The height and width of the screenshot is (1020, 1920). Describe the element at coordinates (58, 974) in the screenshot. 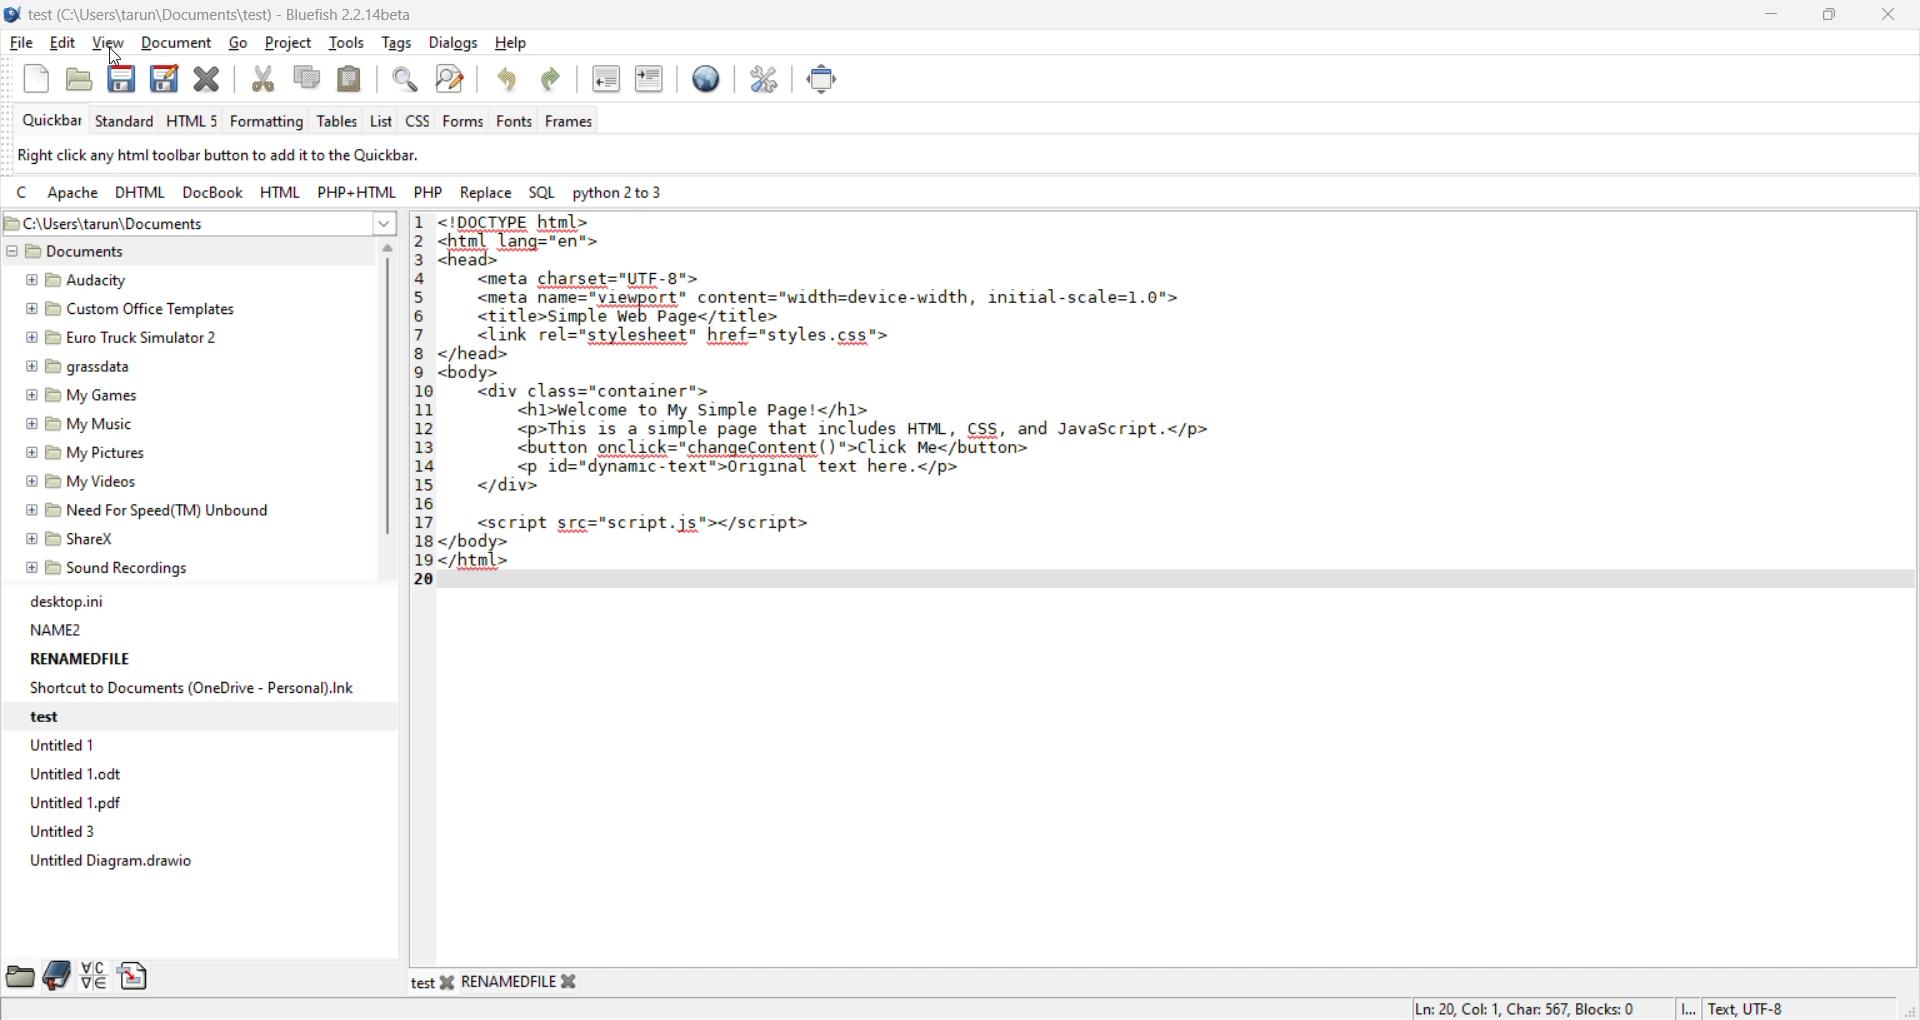

I see `bookmarks` at that location.